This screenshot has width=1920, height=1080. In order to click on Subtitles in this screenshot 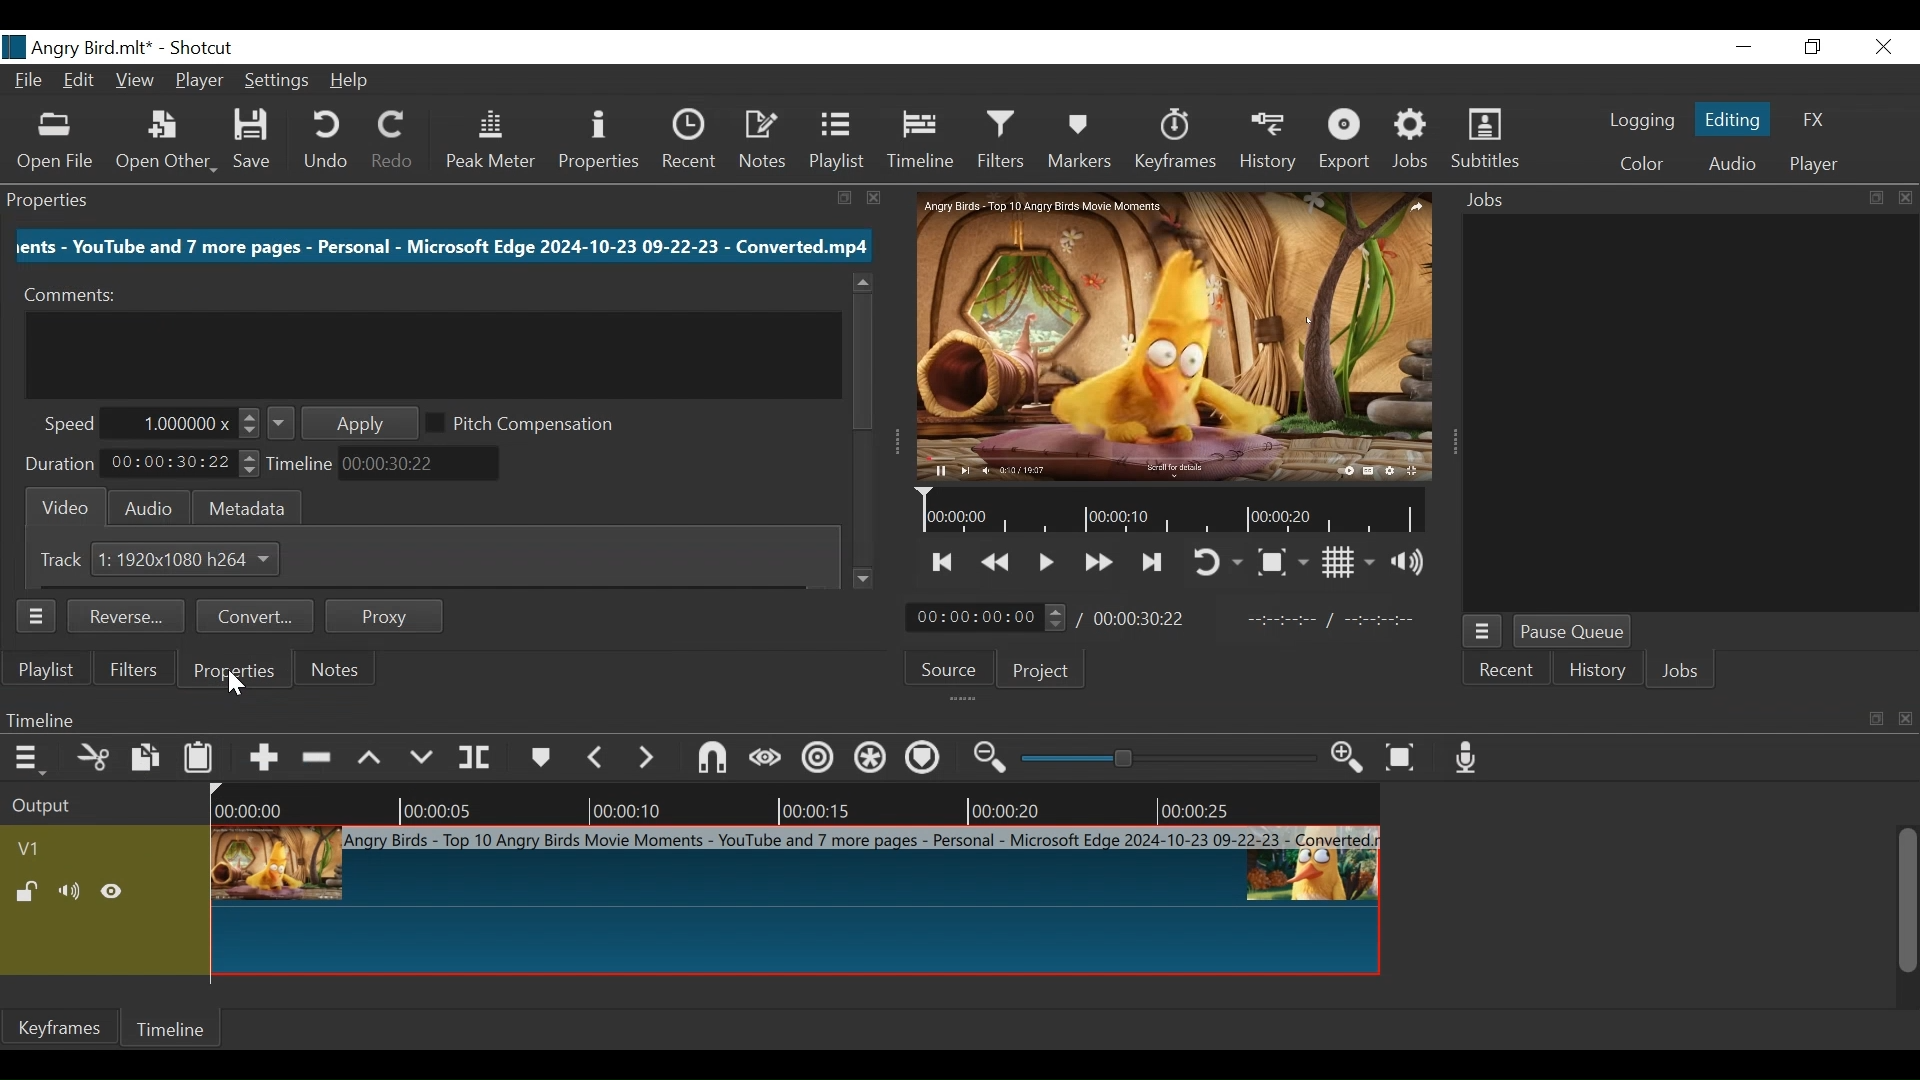, I will do `click(1489, 141)`.